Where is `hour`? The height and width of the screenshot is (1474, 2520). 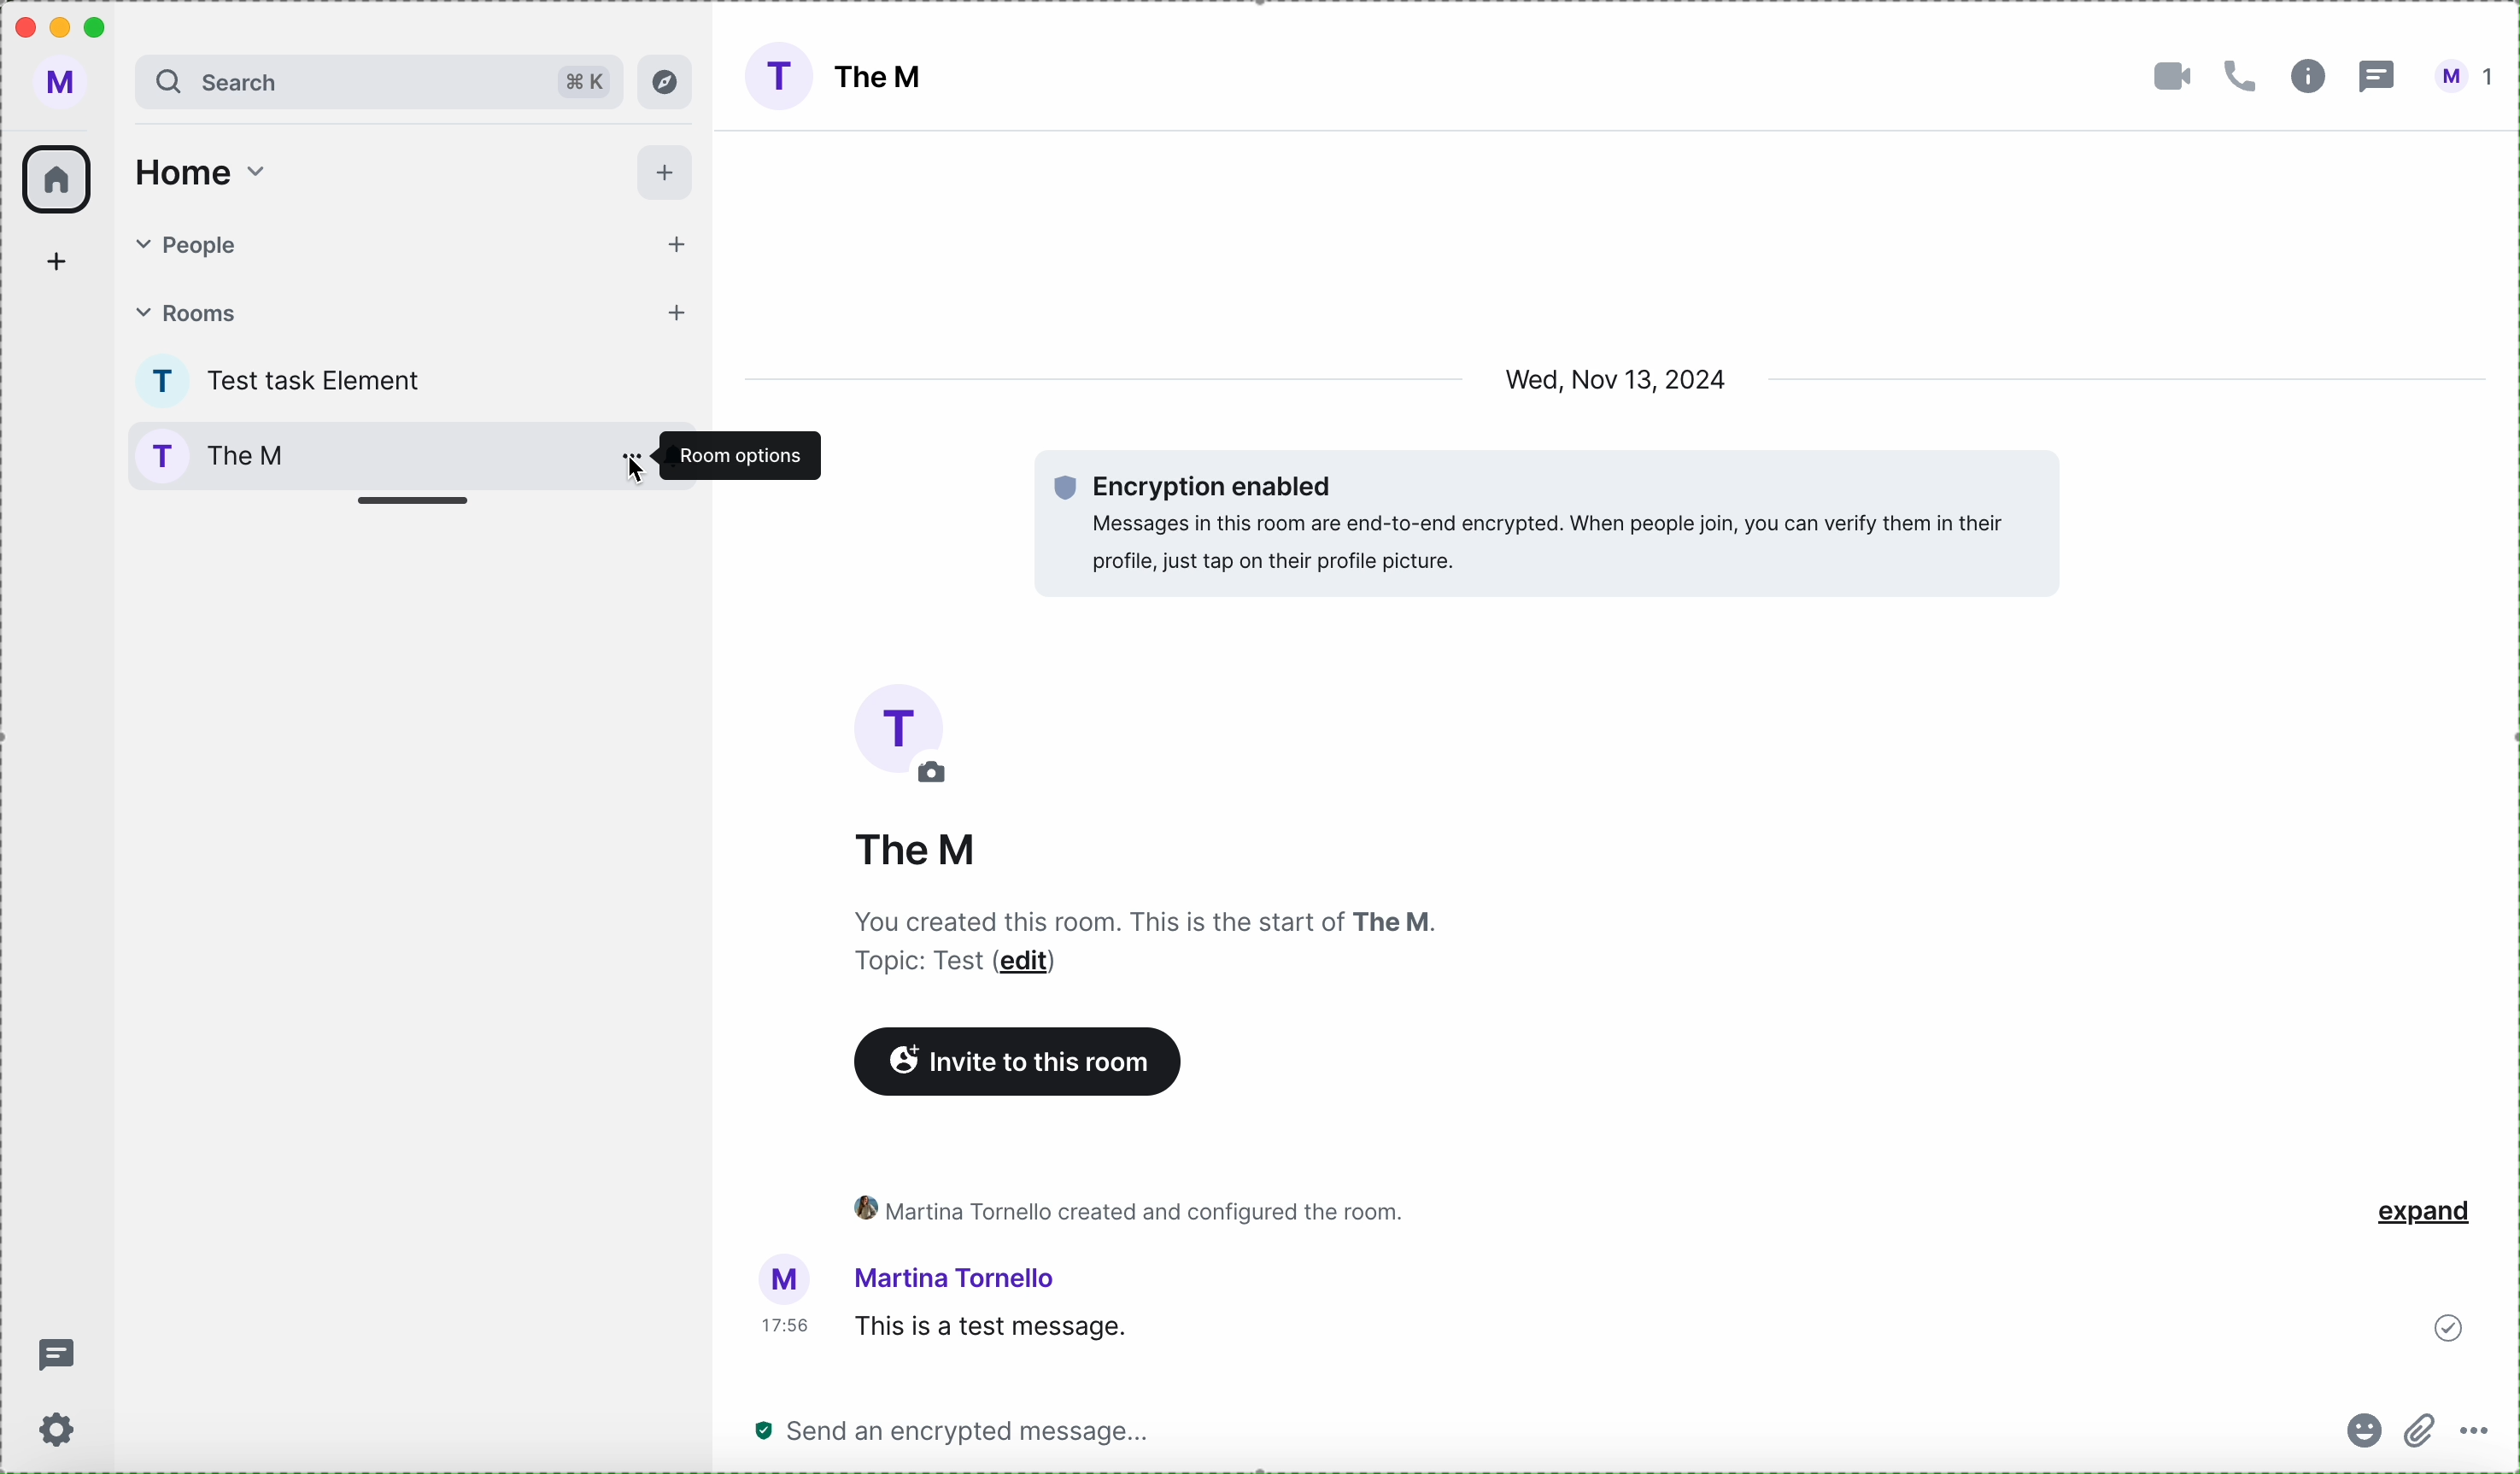
hour is located at coordinates (781, 1331).